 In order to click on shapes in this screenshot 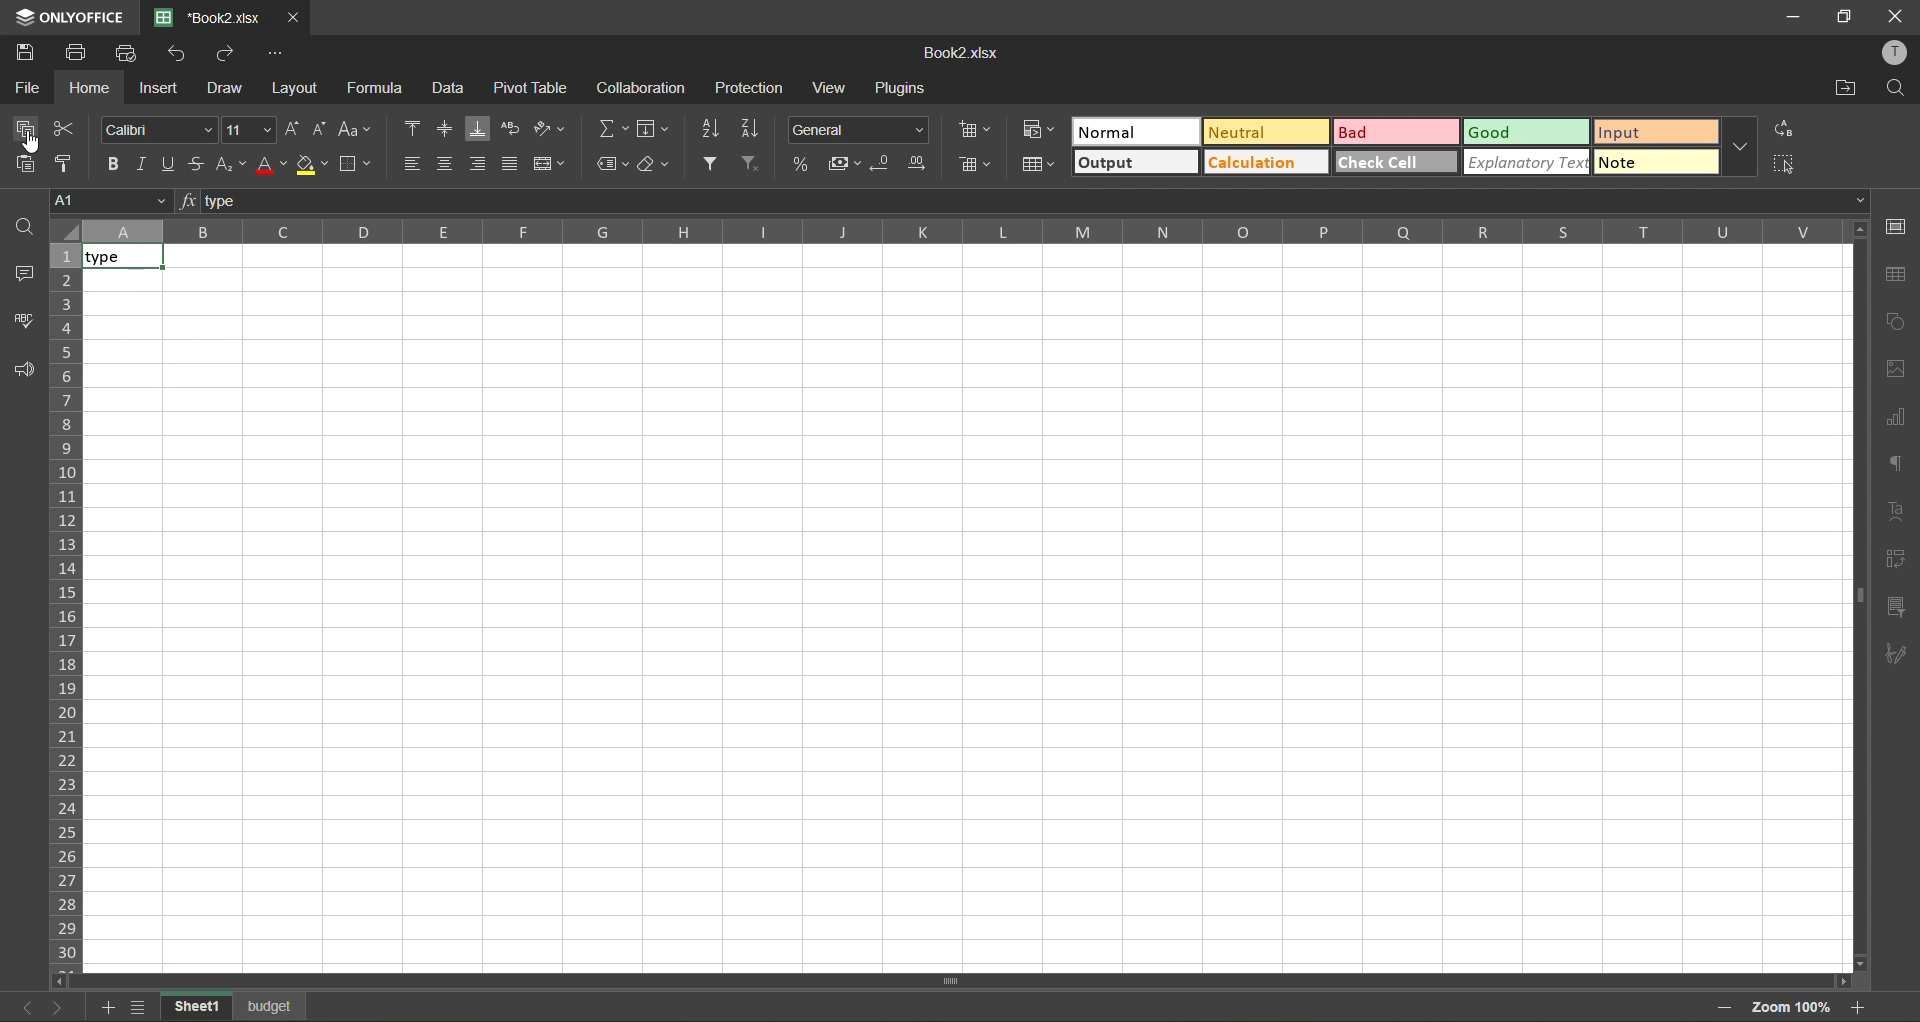, I will do `click(1897, 319)`.